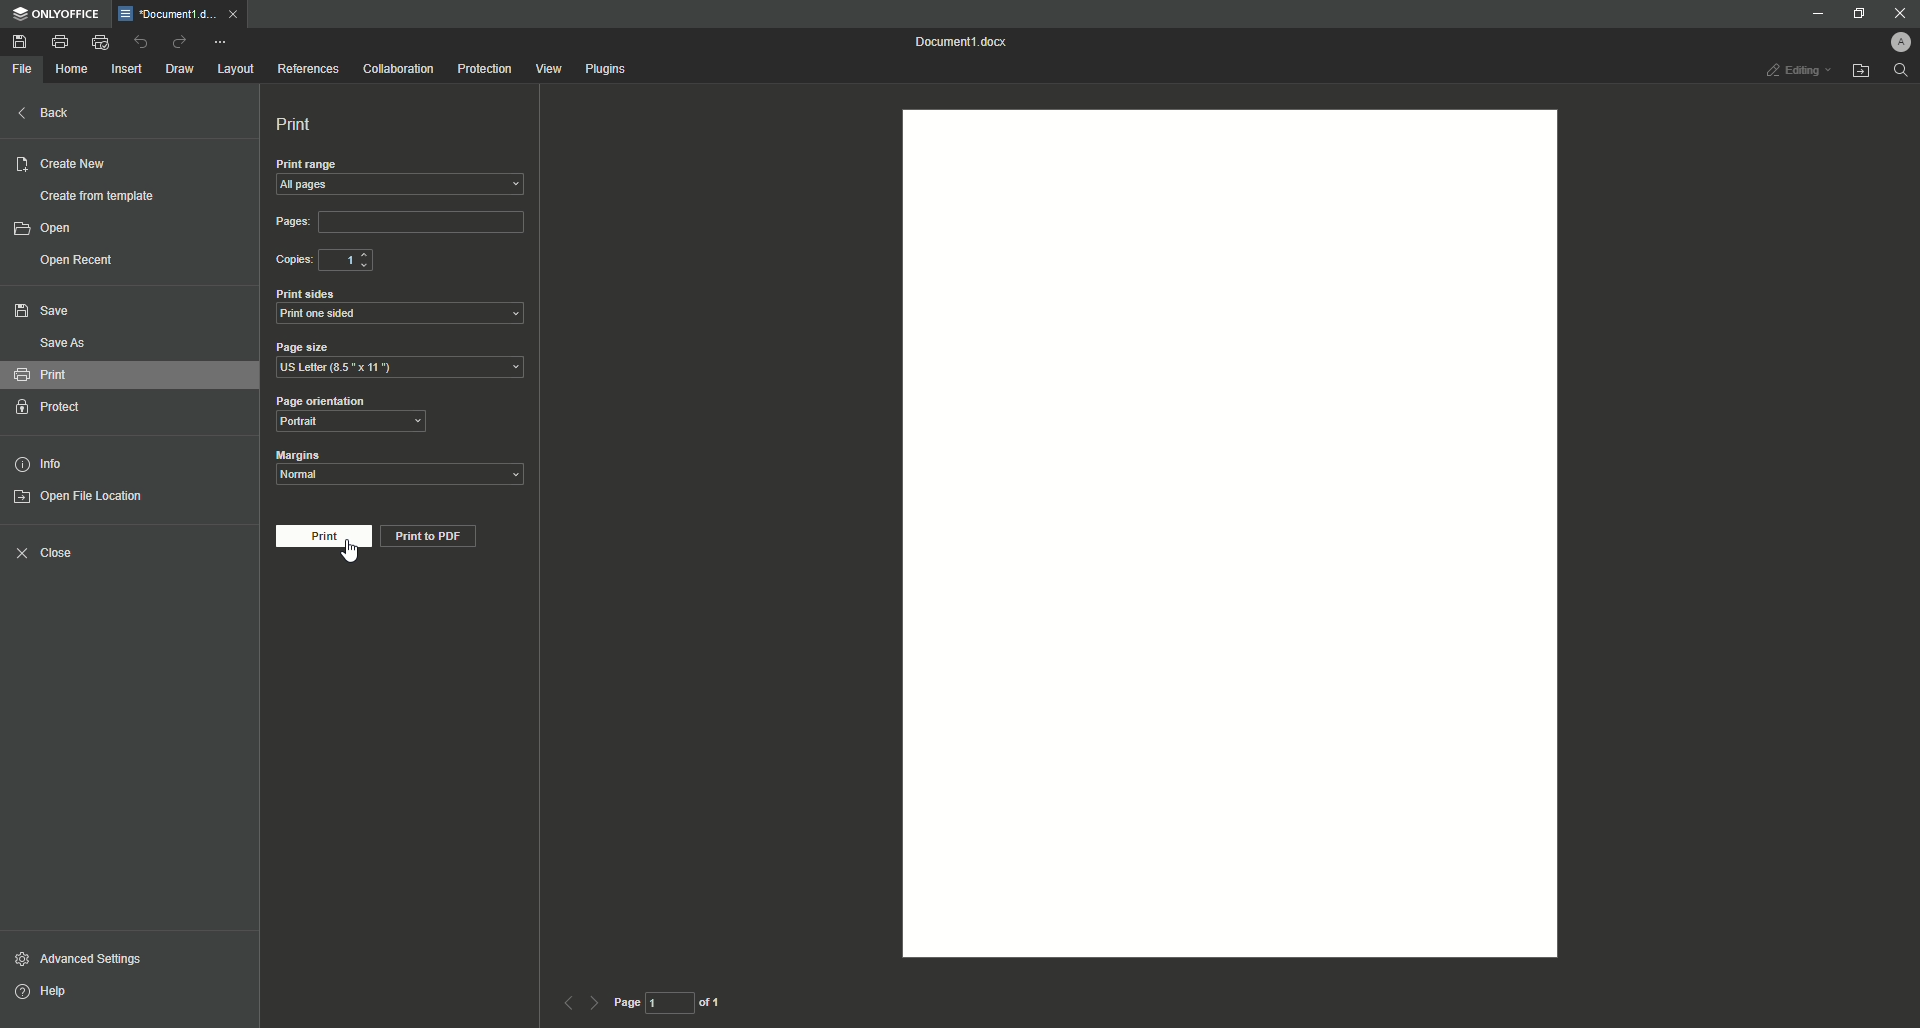  Describe the element at coordinates (180, 70) in the screenshot. I see `Draw` at that location.